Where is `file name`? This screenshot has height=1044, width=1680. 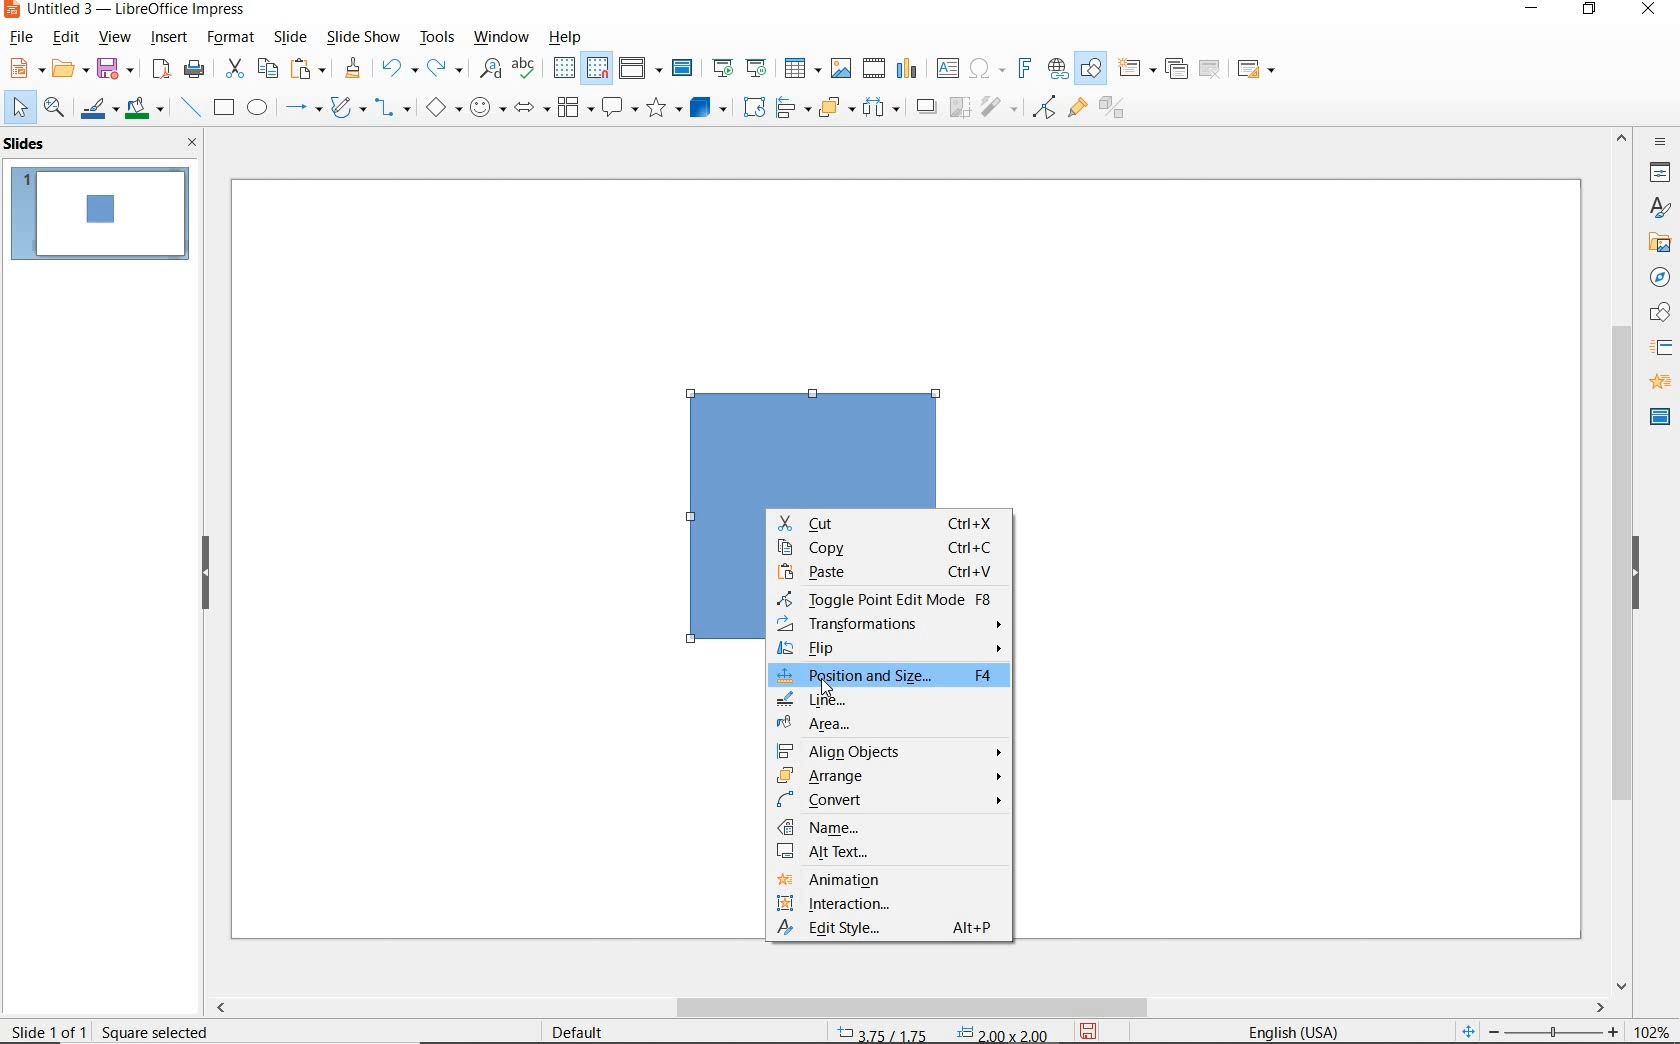
file name is located at coordinates (127, 11).